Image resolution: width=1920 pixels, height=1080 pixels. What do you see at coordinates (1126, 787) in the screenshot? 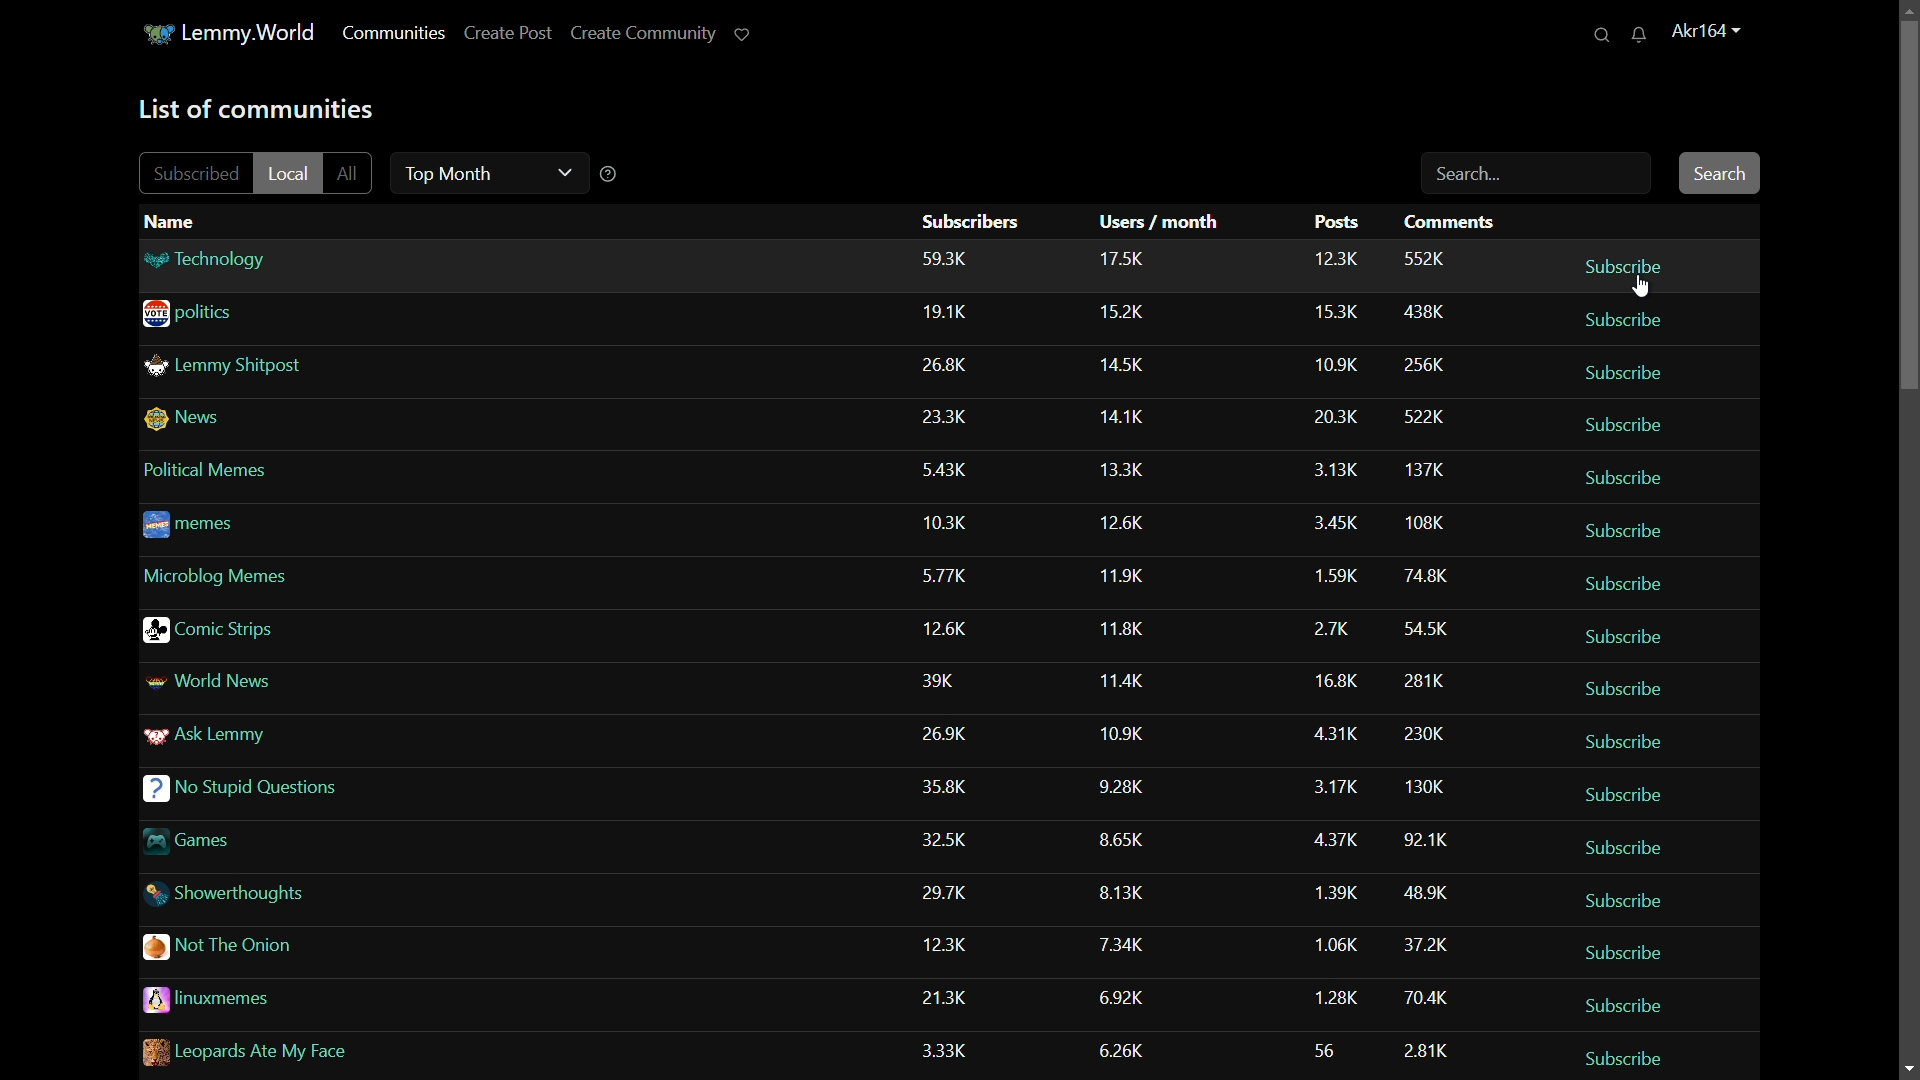
I see `user per month` at bounding box center [1126, 787].